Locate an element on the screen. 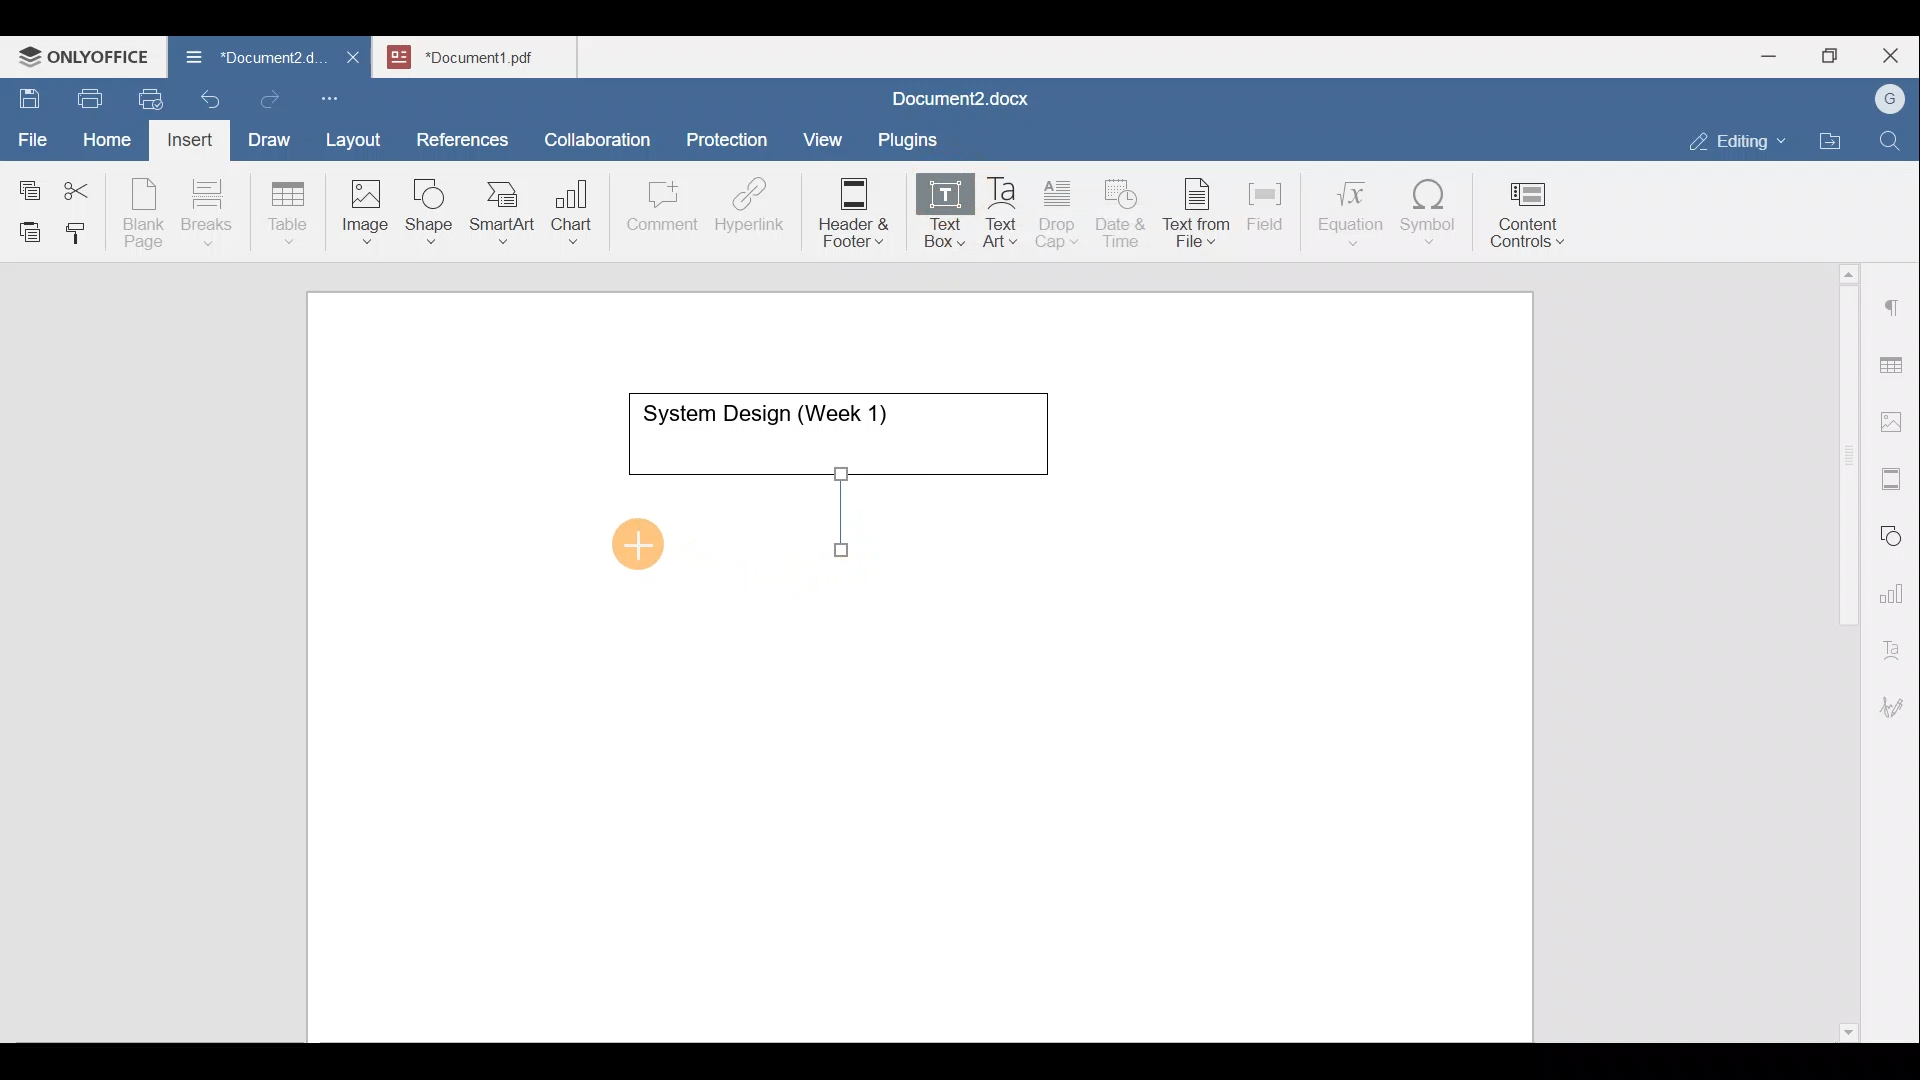 The image size is (1920, 1080). Breaks is located at coordinates (206, 214).